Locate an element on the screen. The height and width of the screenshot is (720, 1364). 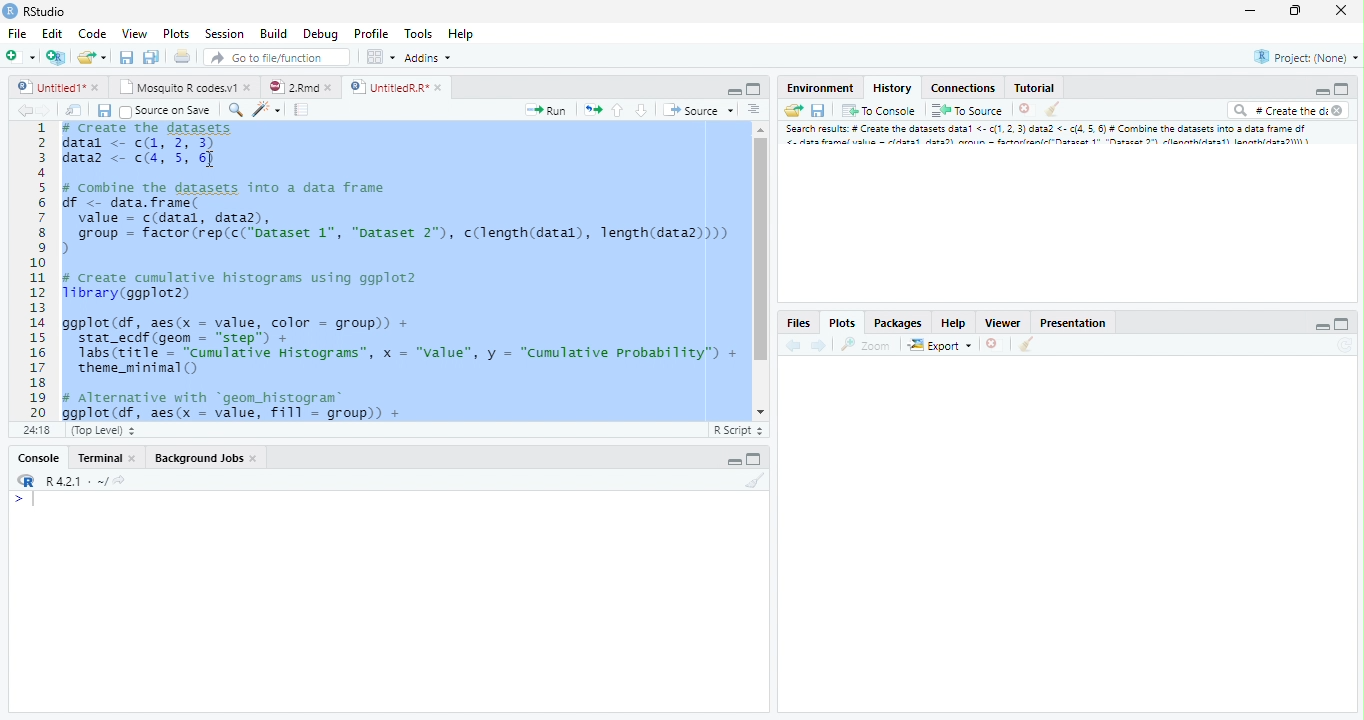
New file is located at coordinates (20, 55).